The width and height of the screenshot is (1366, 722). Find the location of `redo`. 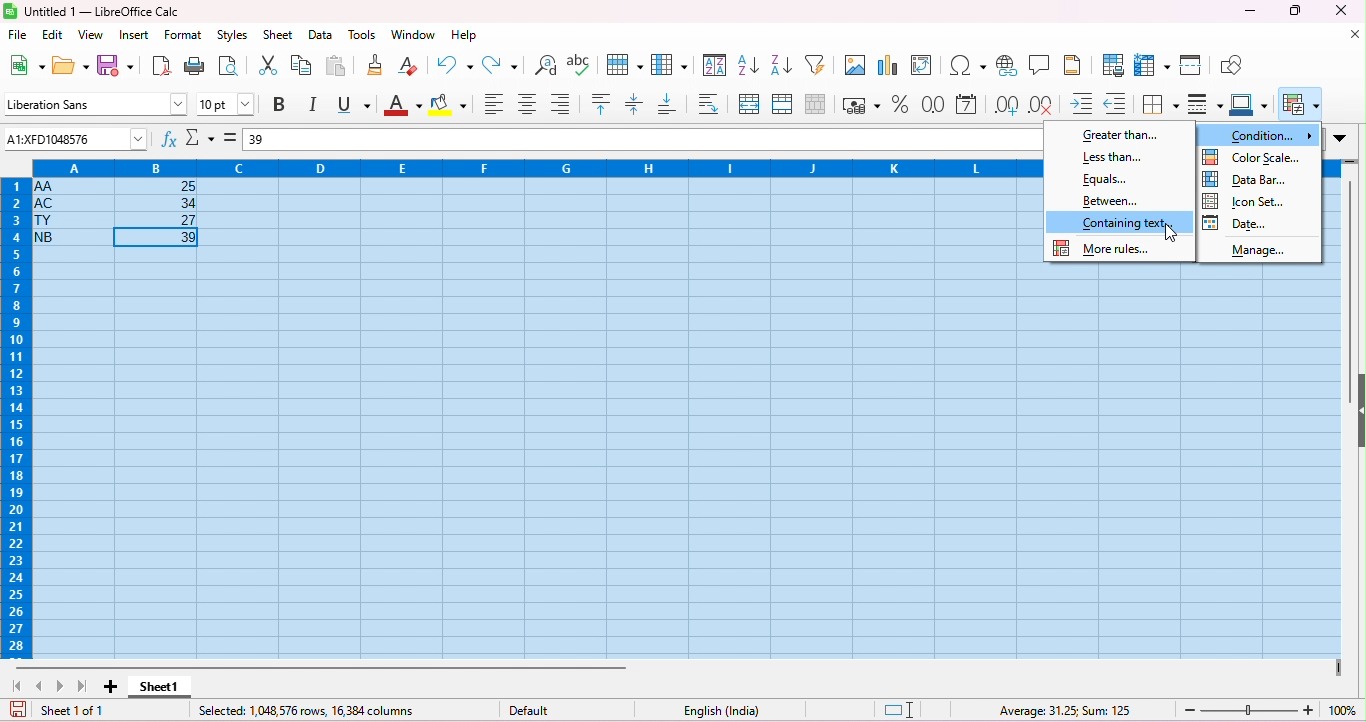

redo is located at coordinates (503, 64).